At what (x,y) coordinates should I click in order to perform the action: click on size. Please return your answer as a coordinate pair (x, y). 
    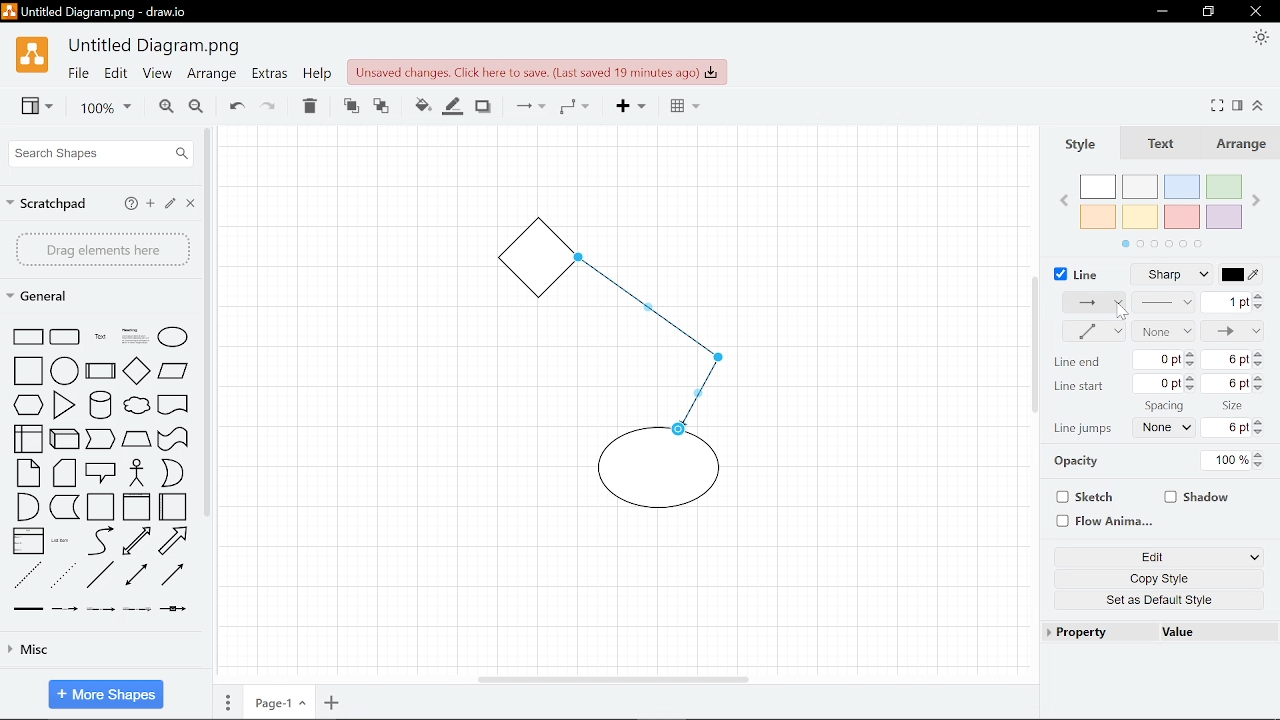
    Looking at the image, I should click on (1235, 404).